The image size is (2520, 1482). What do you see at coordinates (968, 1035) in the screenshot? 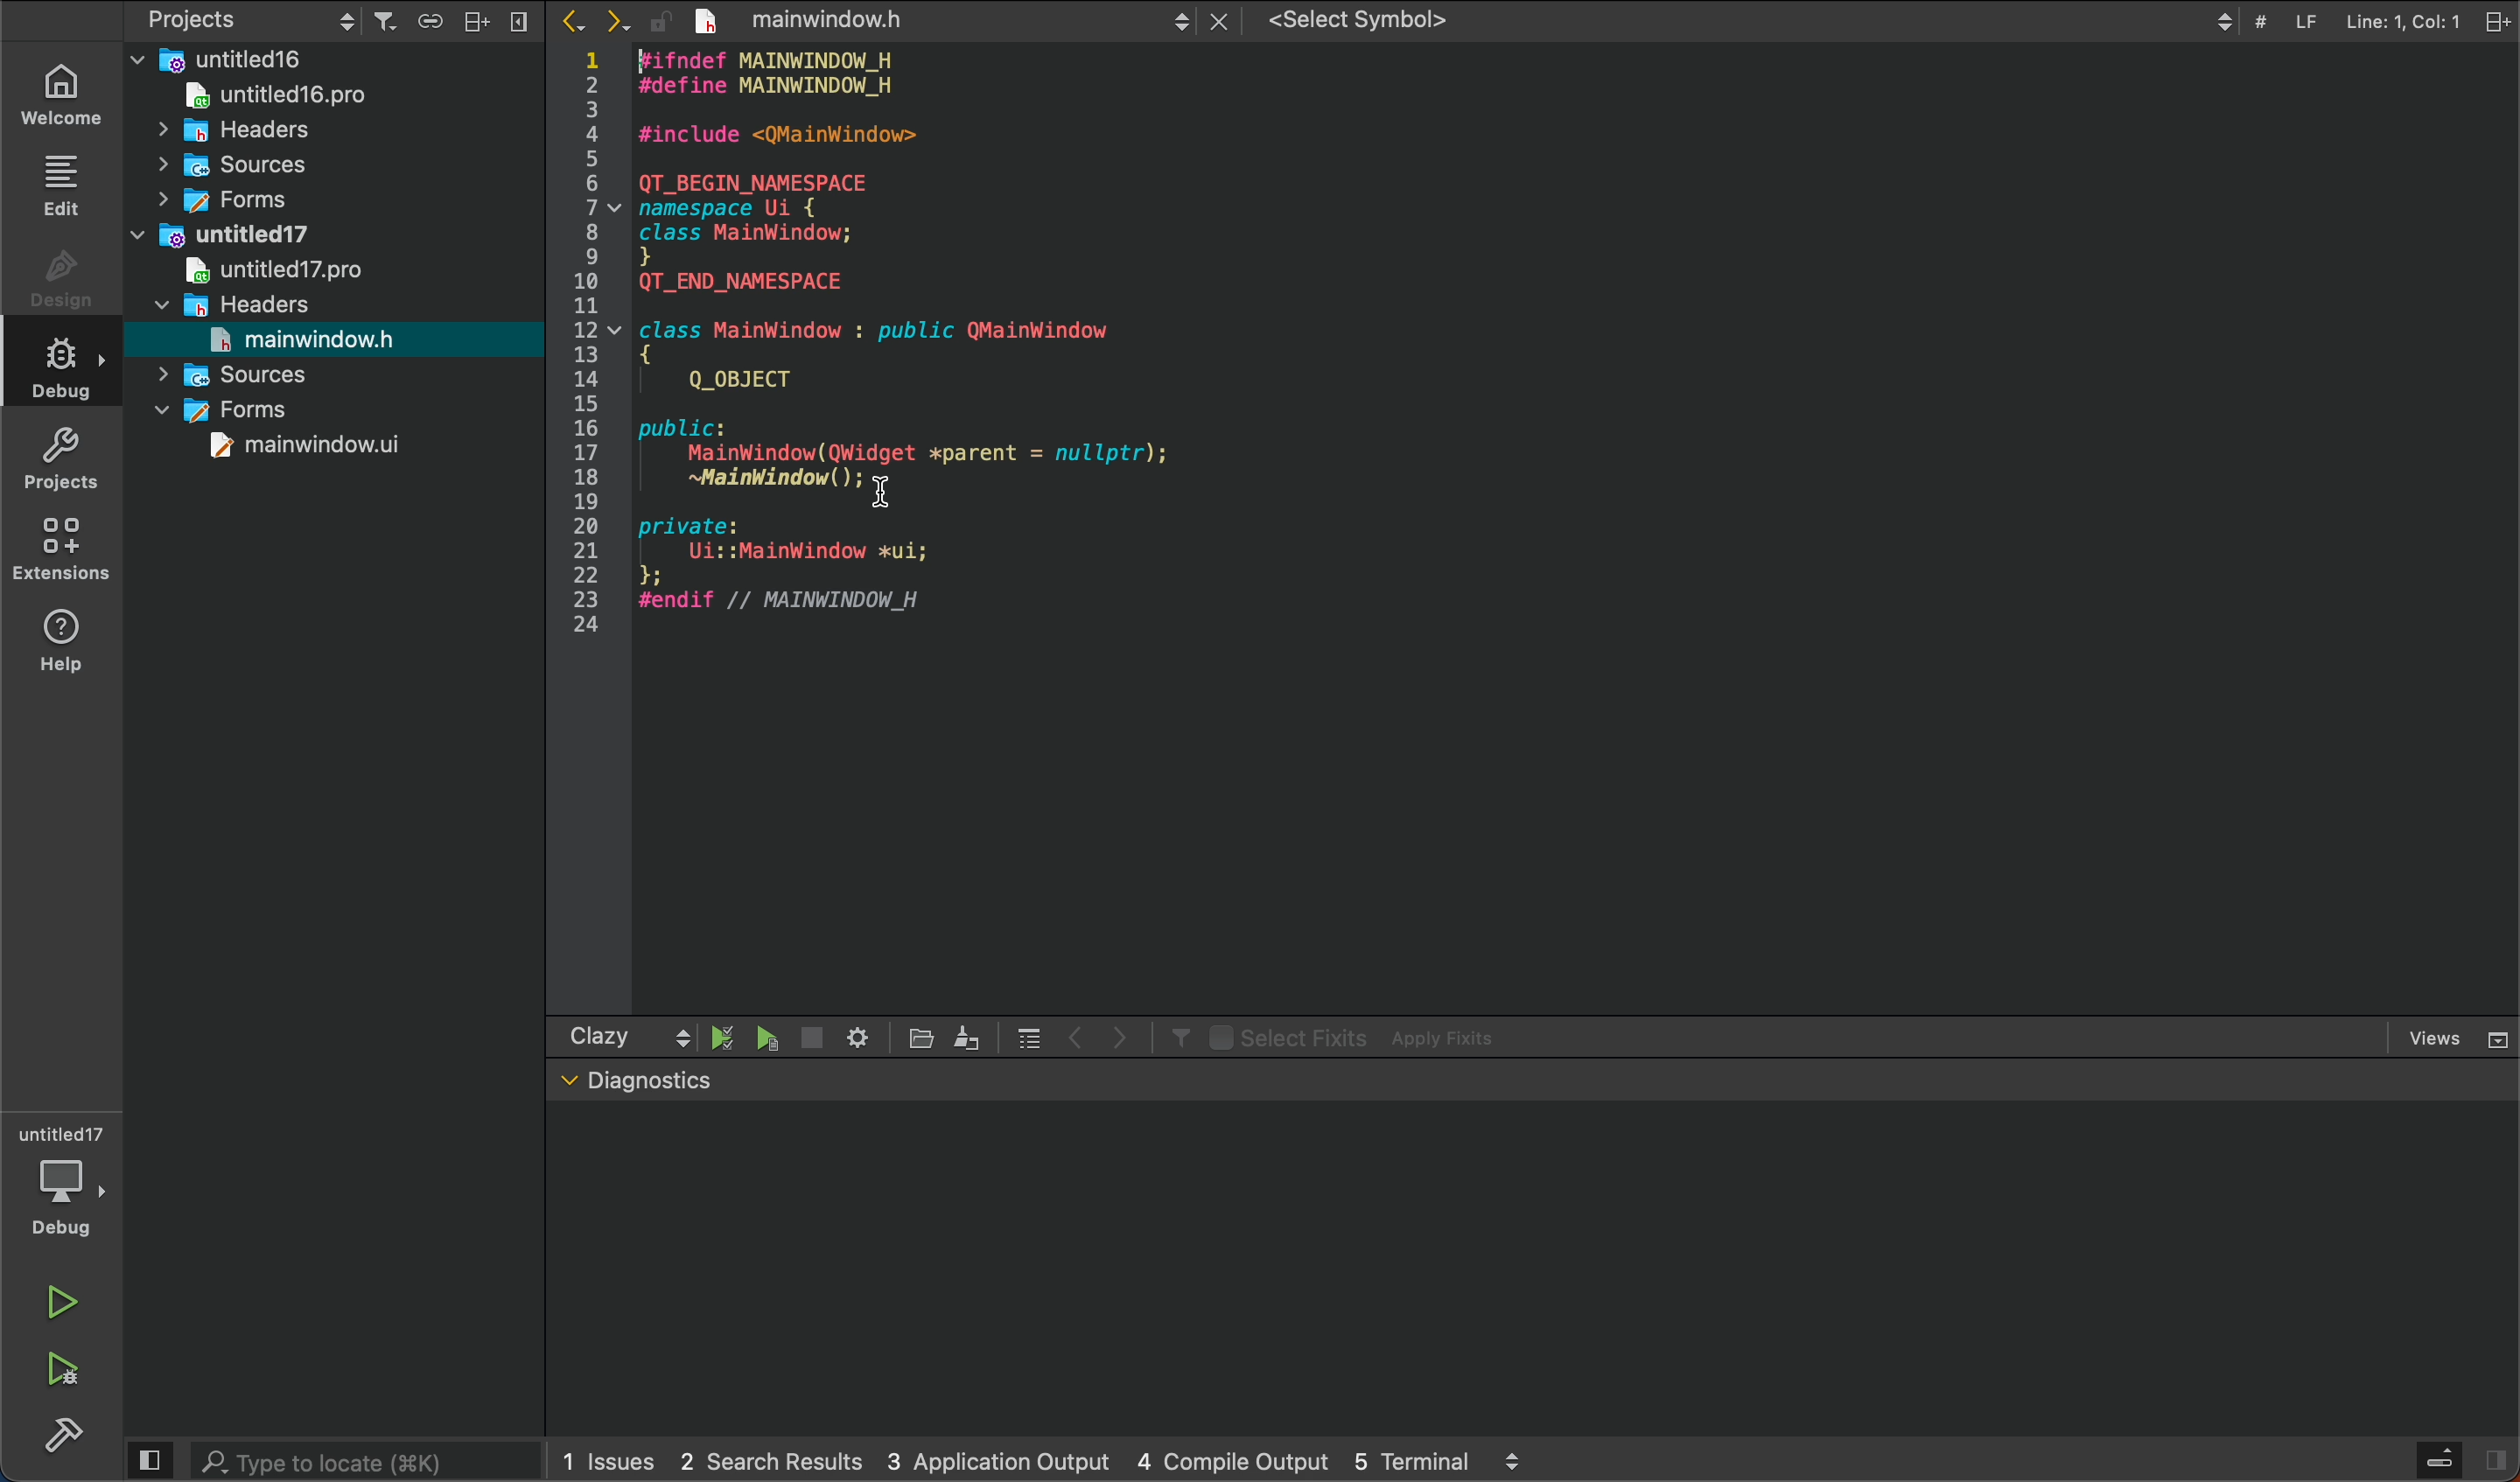
I see `edit` at bounding box center [968, 1035].